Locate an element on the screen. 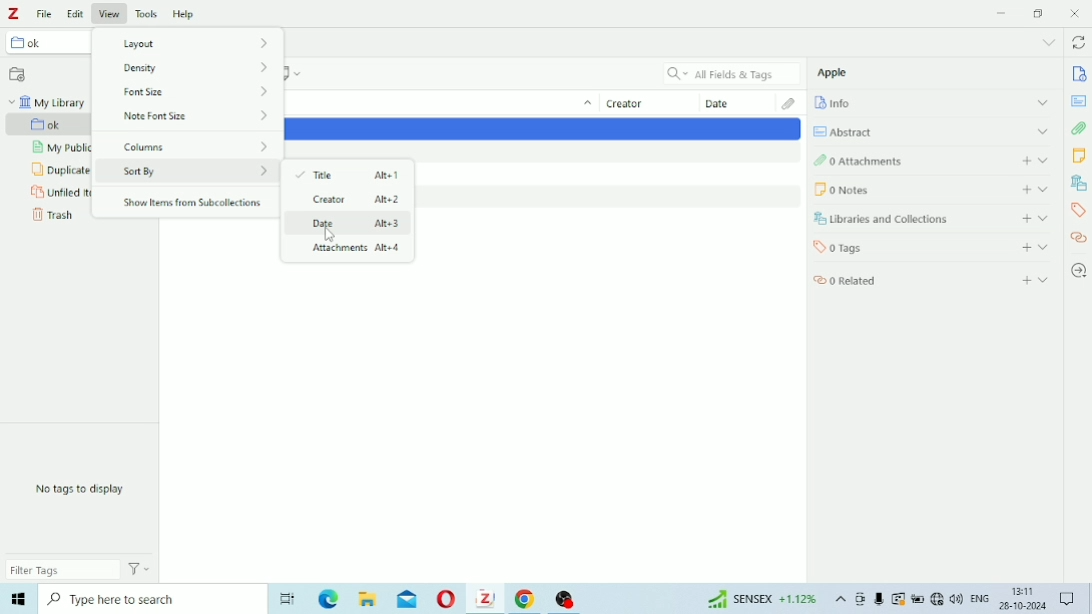 The image size is (1092, 614). Zotero logo is located at coordinates (17, 13).